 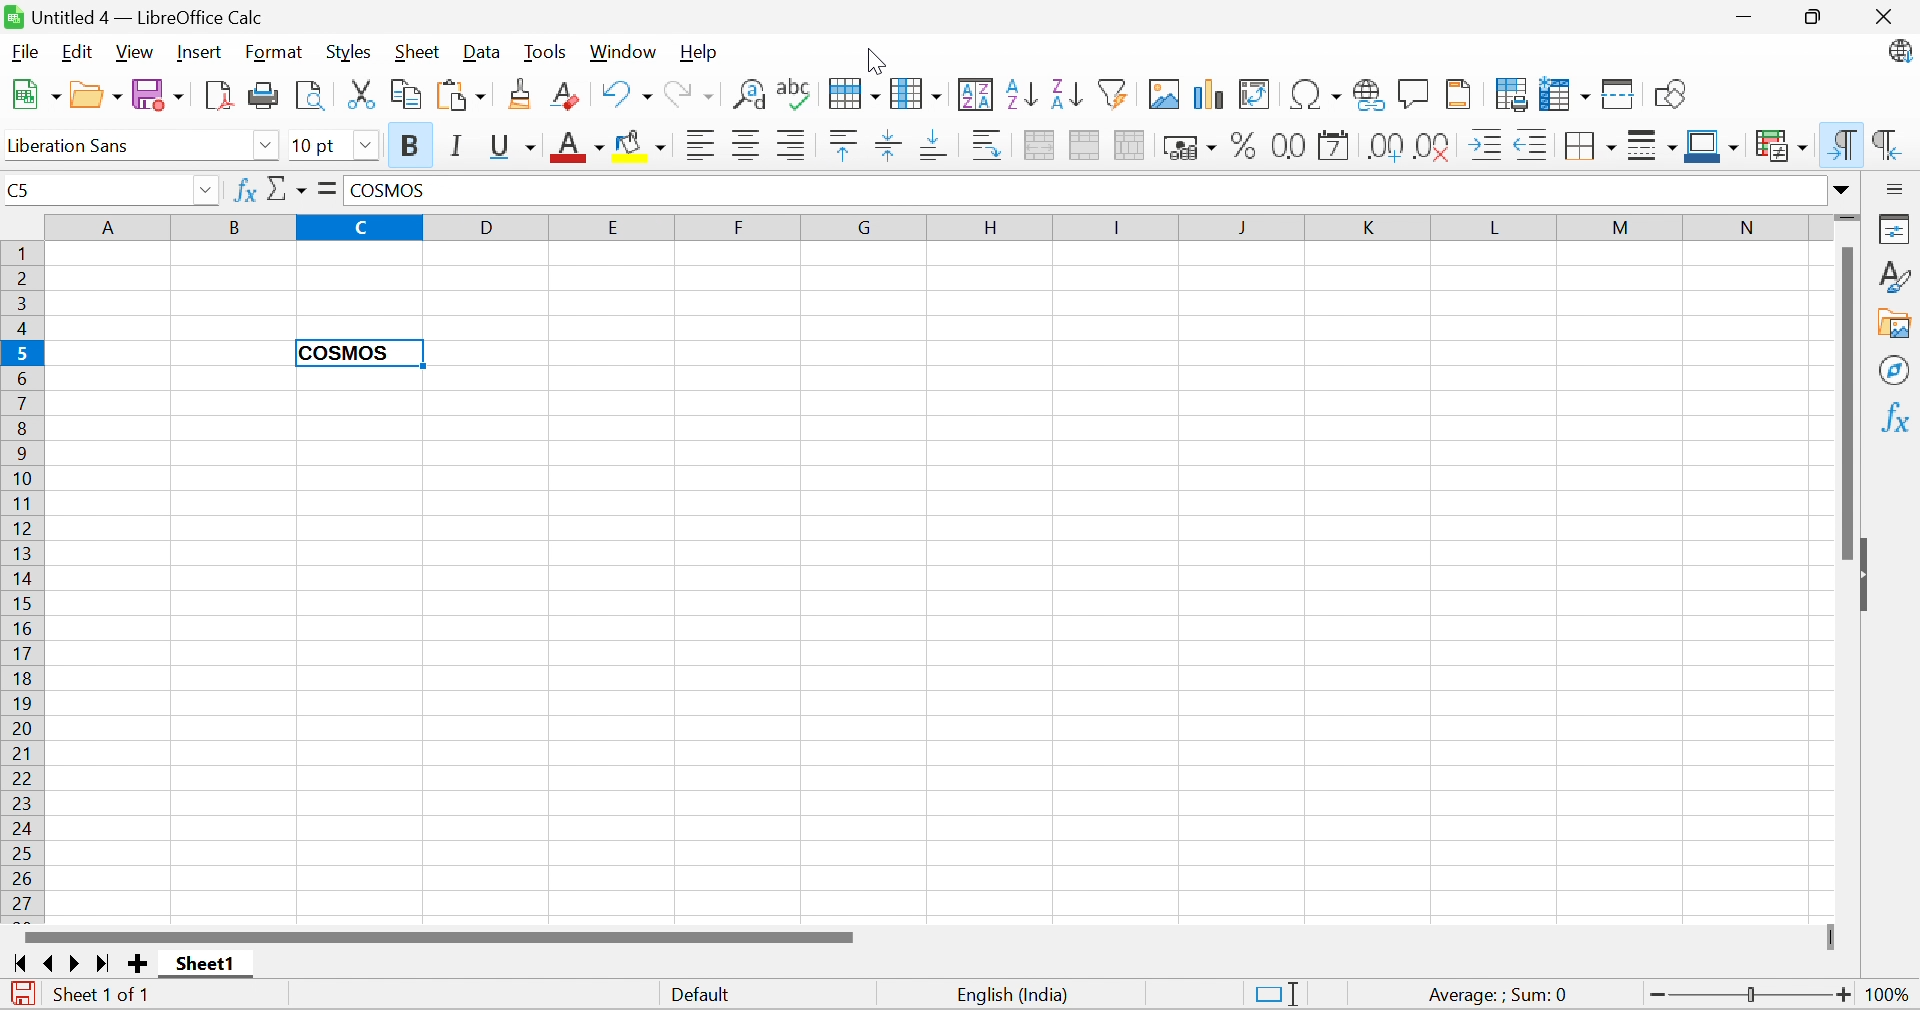 I want to click on Zoom Out, so click(x=1655, y=995).